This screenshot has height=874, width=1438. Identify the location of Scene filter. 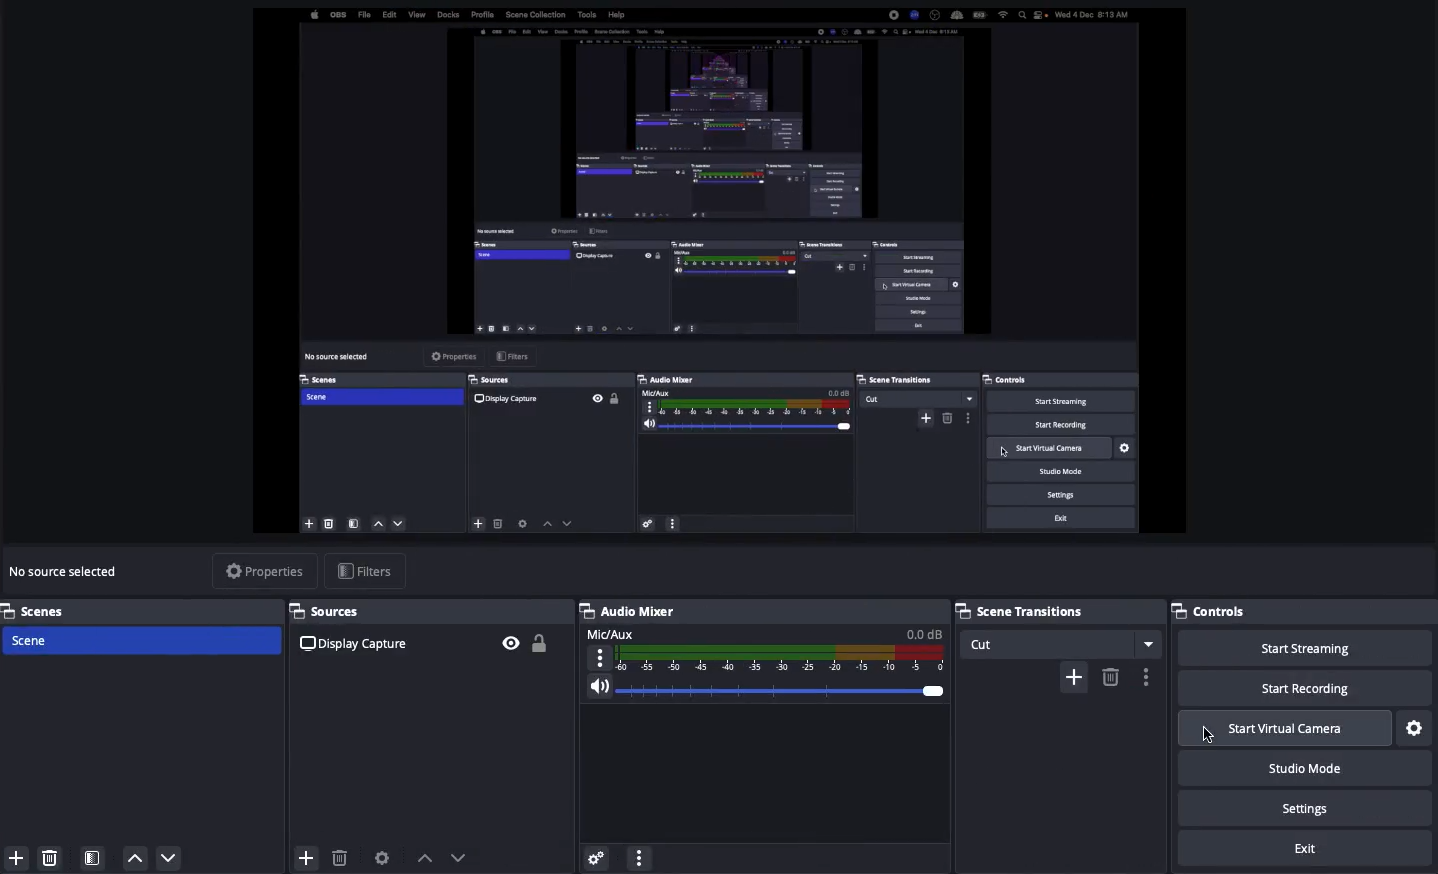
(93, 859).